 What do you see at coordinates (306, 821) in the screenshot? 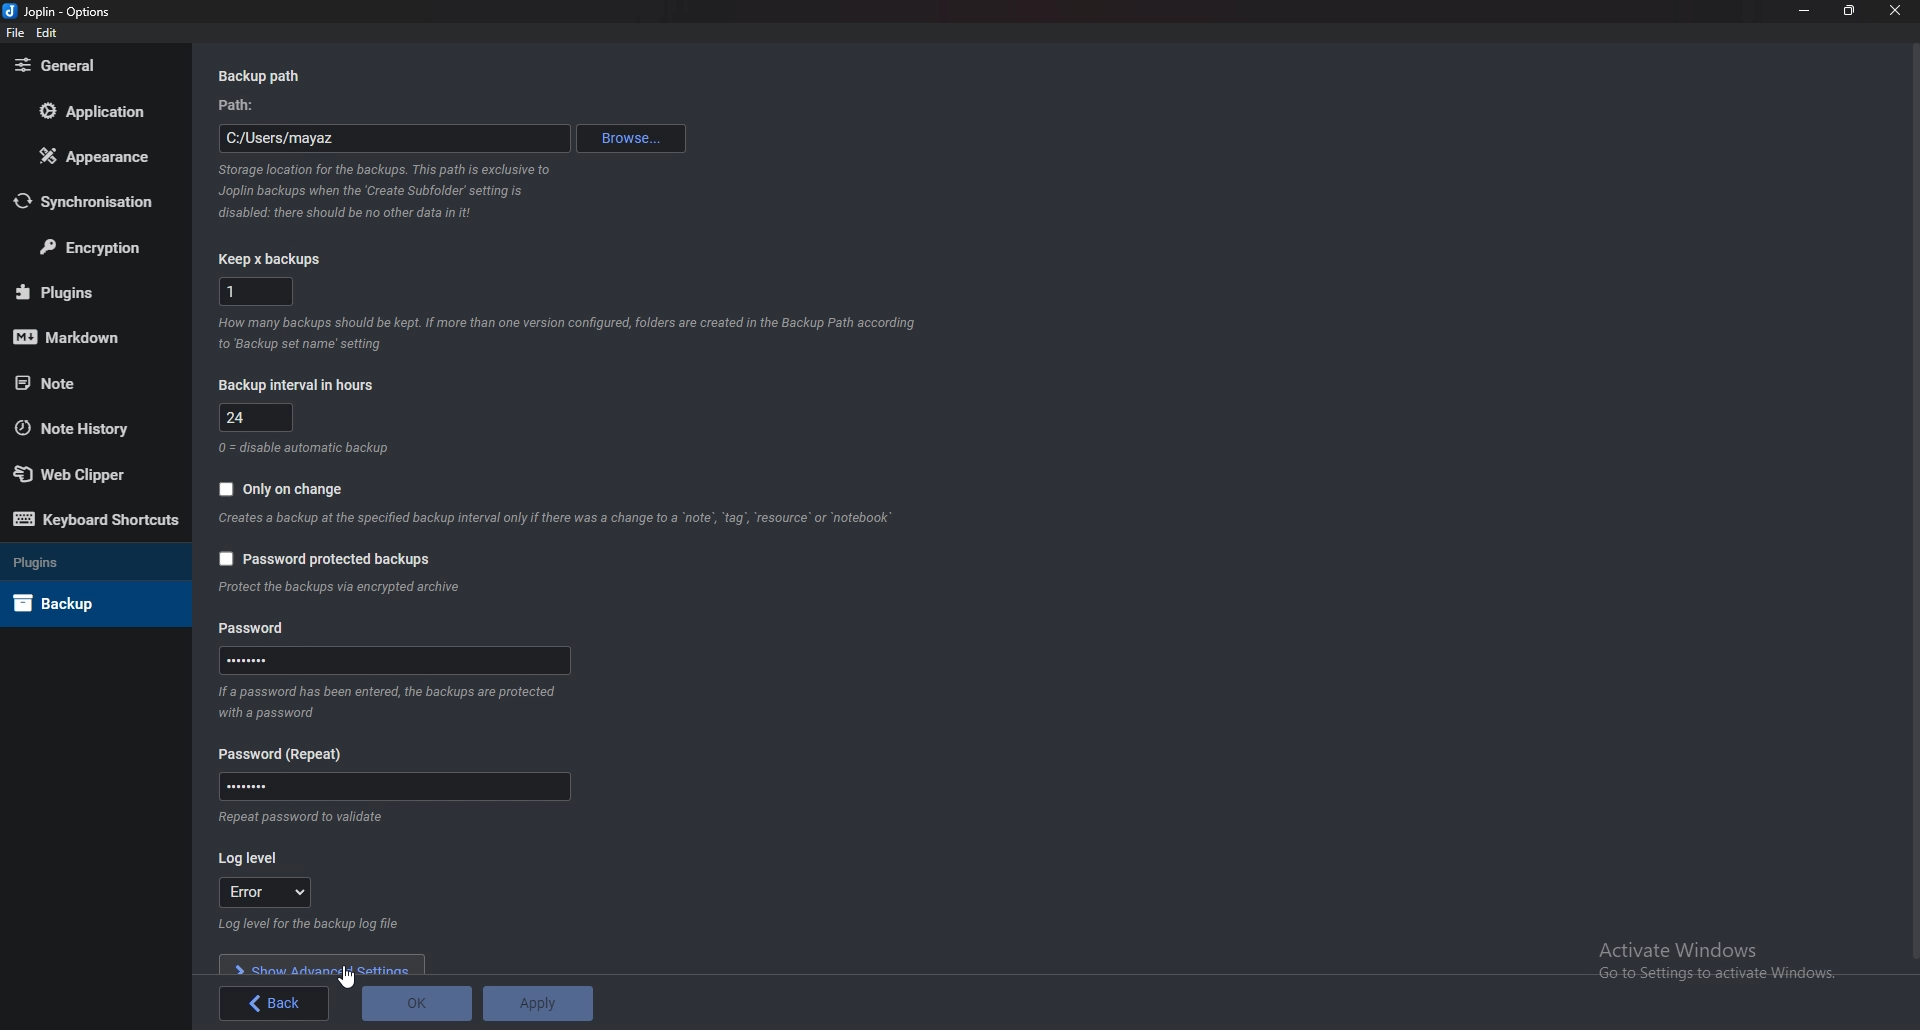
I see `Info` at bounding box center [306, 821].